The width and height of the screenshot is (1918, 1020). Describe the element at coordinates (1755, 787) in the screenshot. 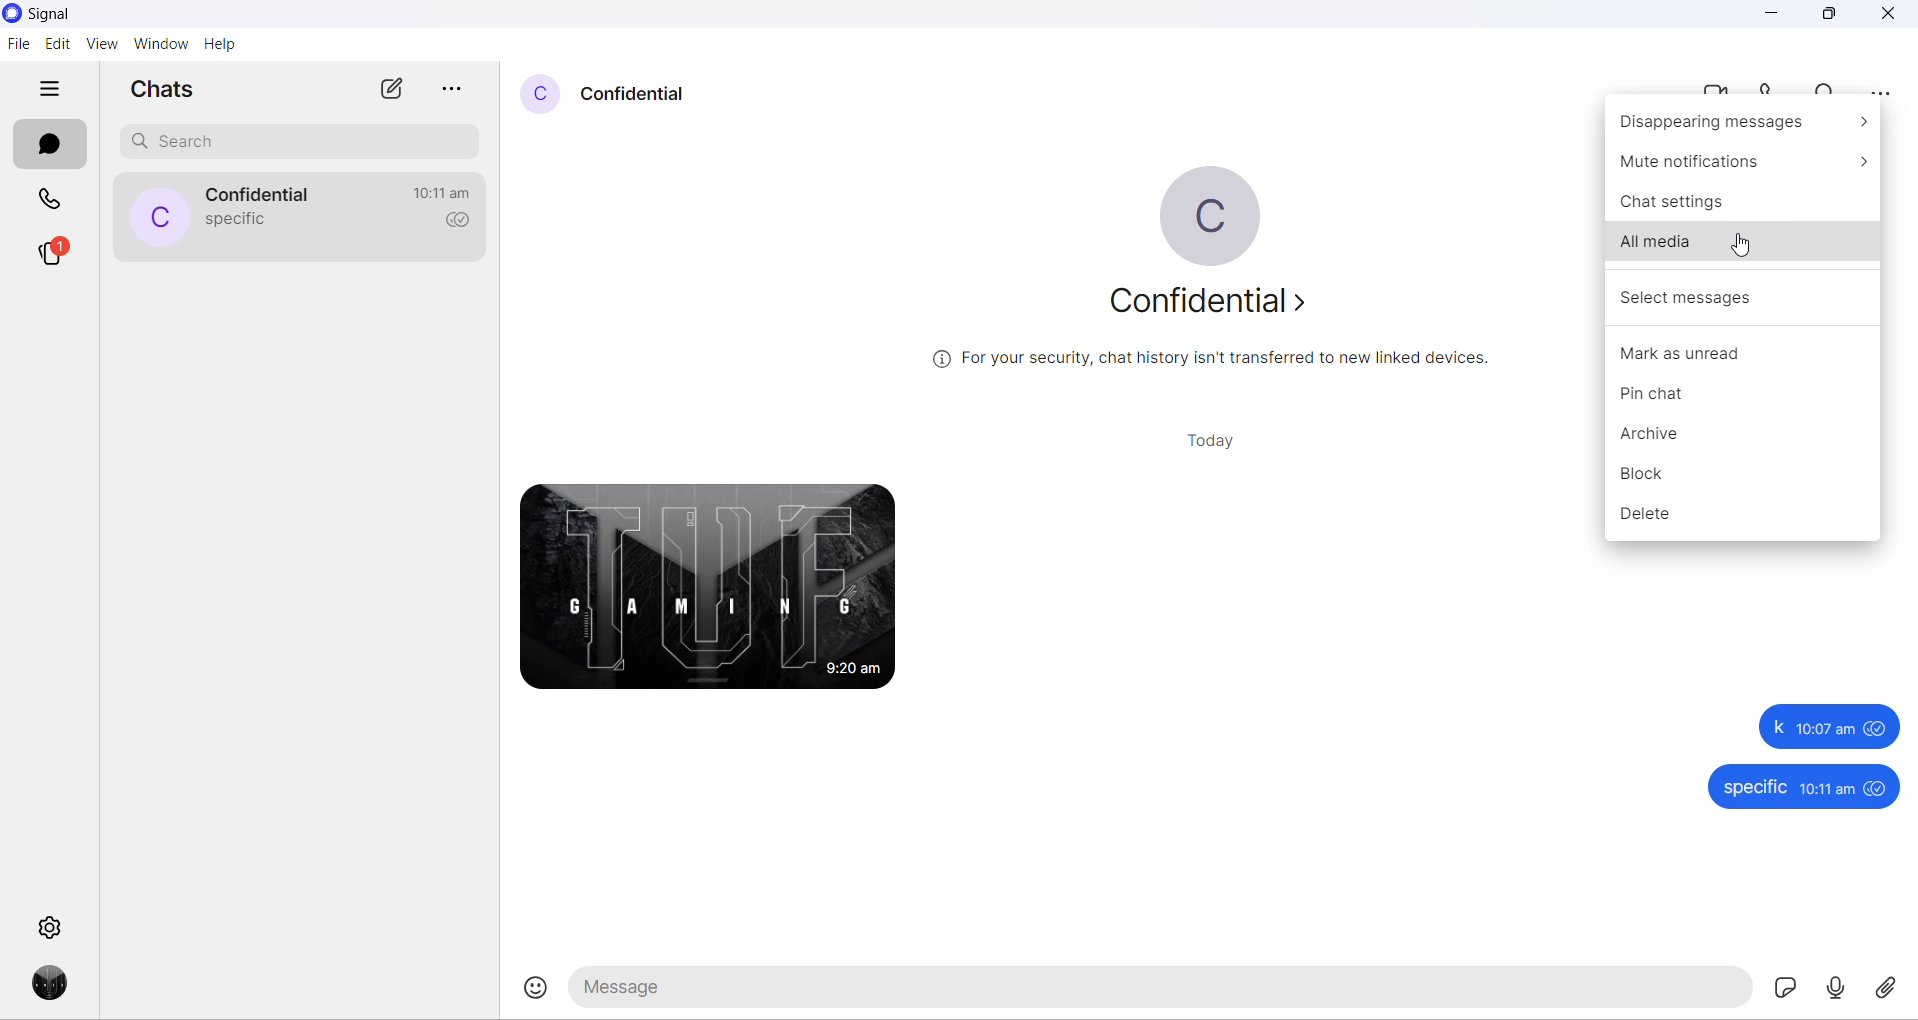

I see `specific` at that location.